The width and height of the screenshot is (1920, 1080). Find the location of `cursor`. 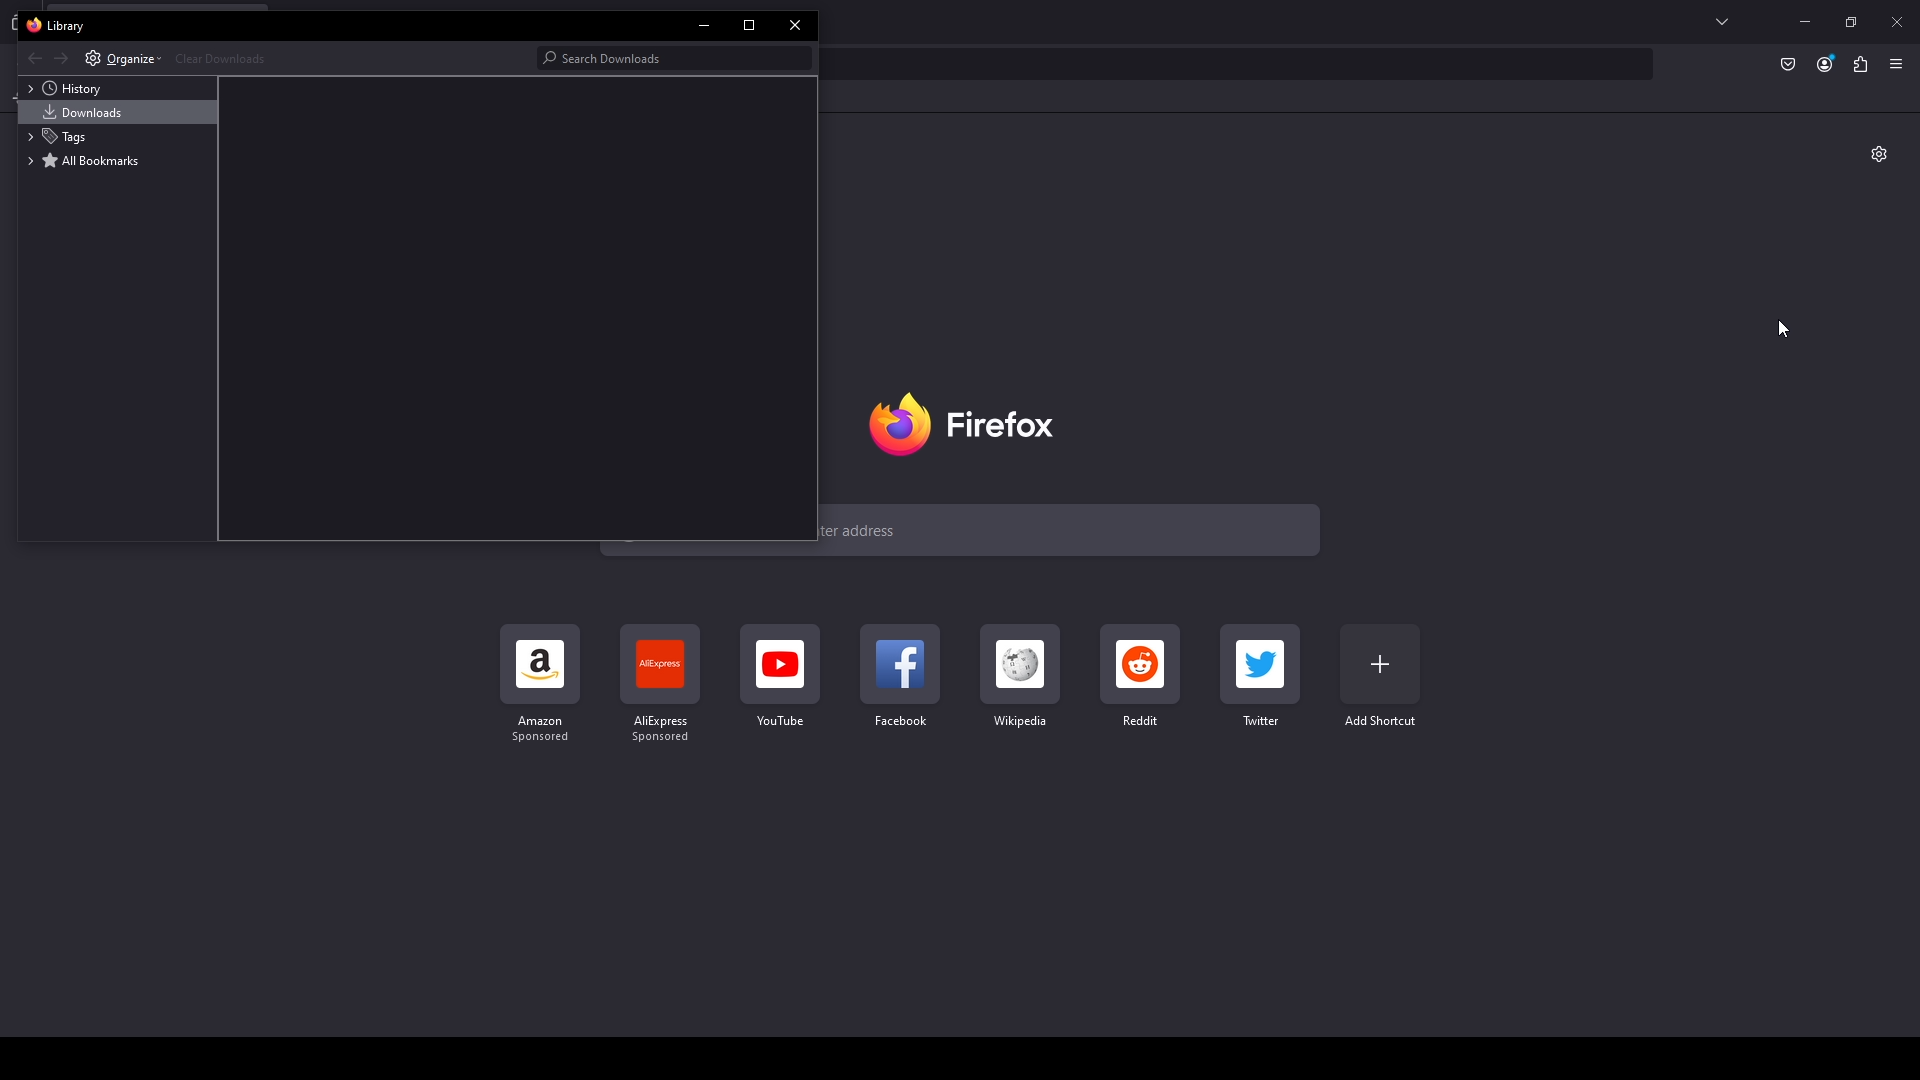

cursor is located at coordinates (1784, 329).